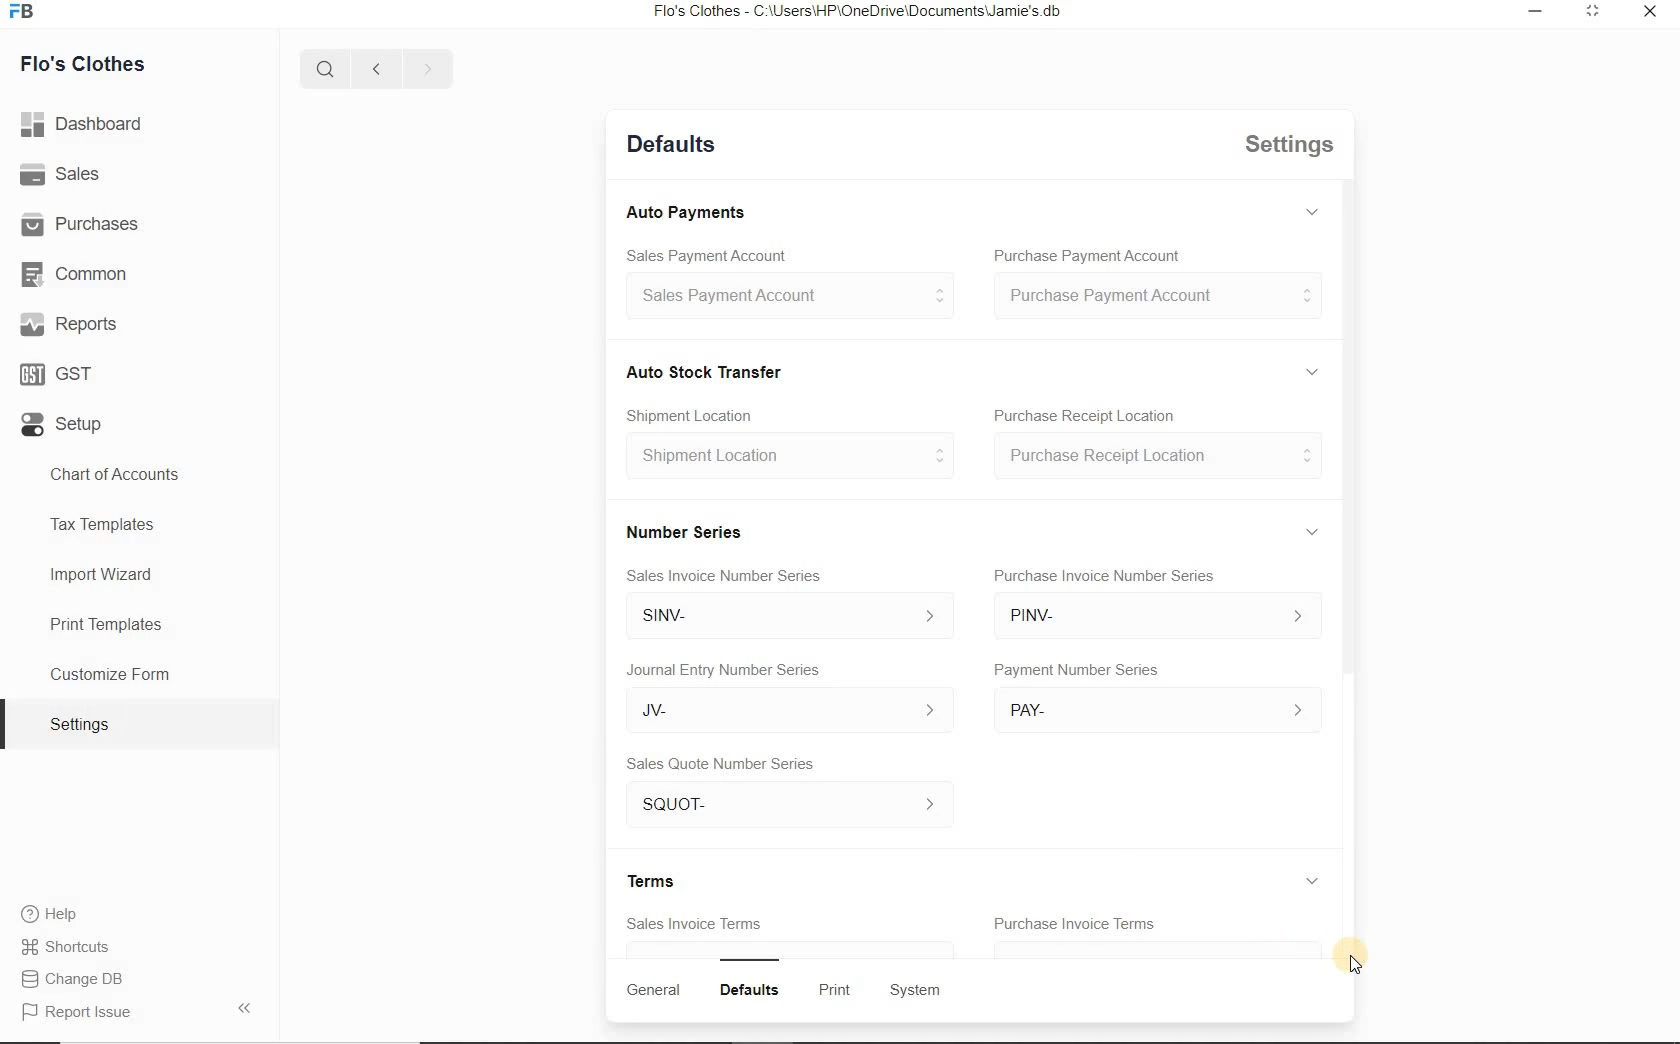  What do you see at coordinates (116, 473) in the screenshot?
I see `Chart of Accounts` at bounding box center [116, 473].